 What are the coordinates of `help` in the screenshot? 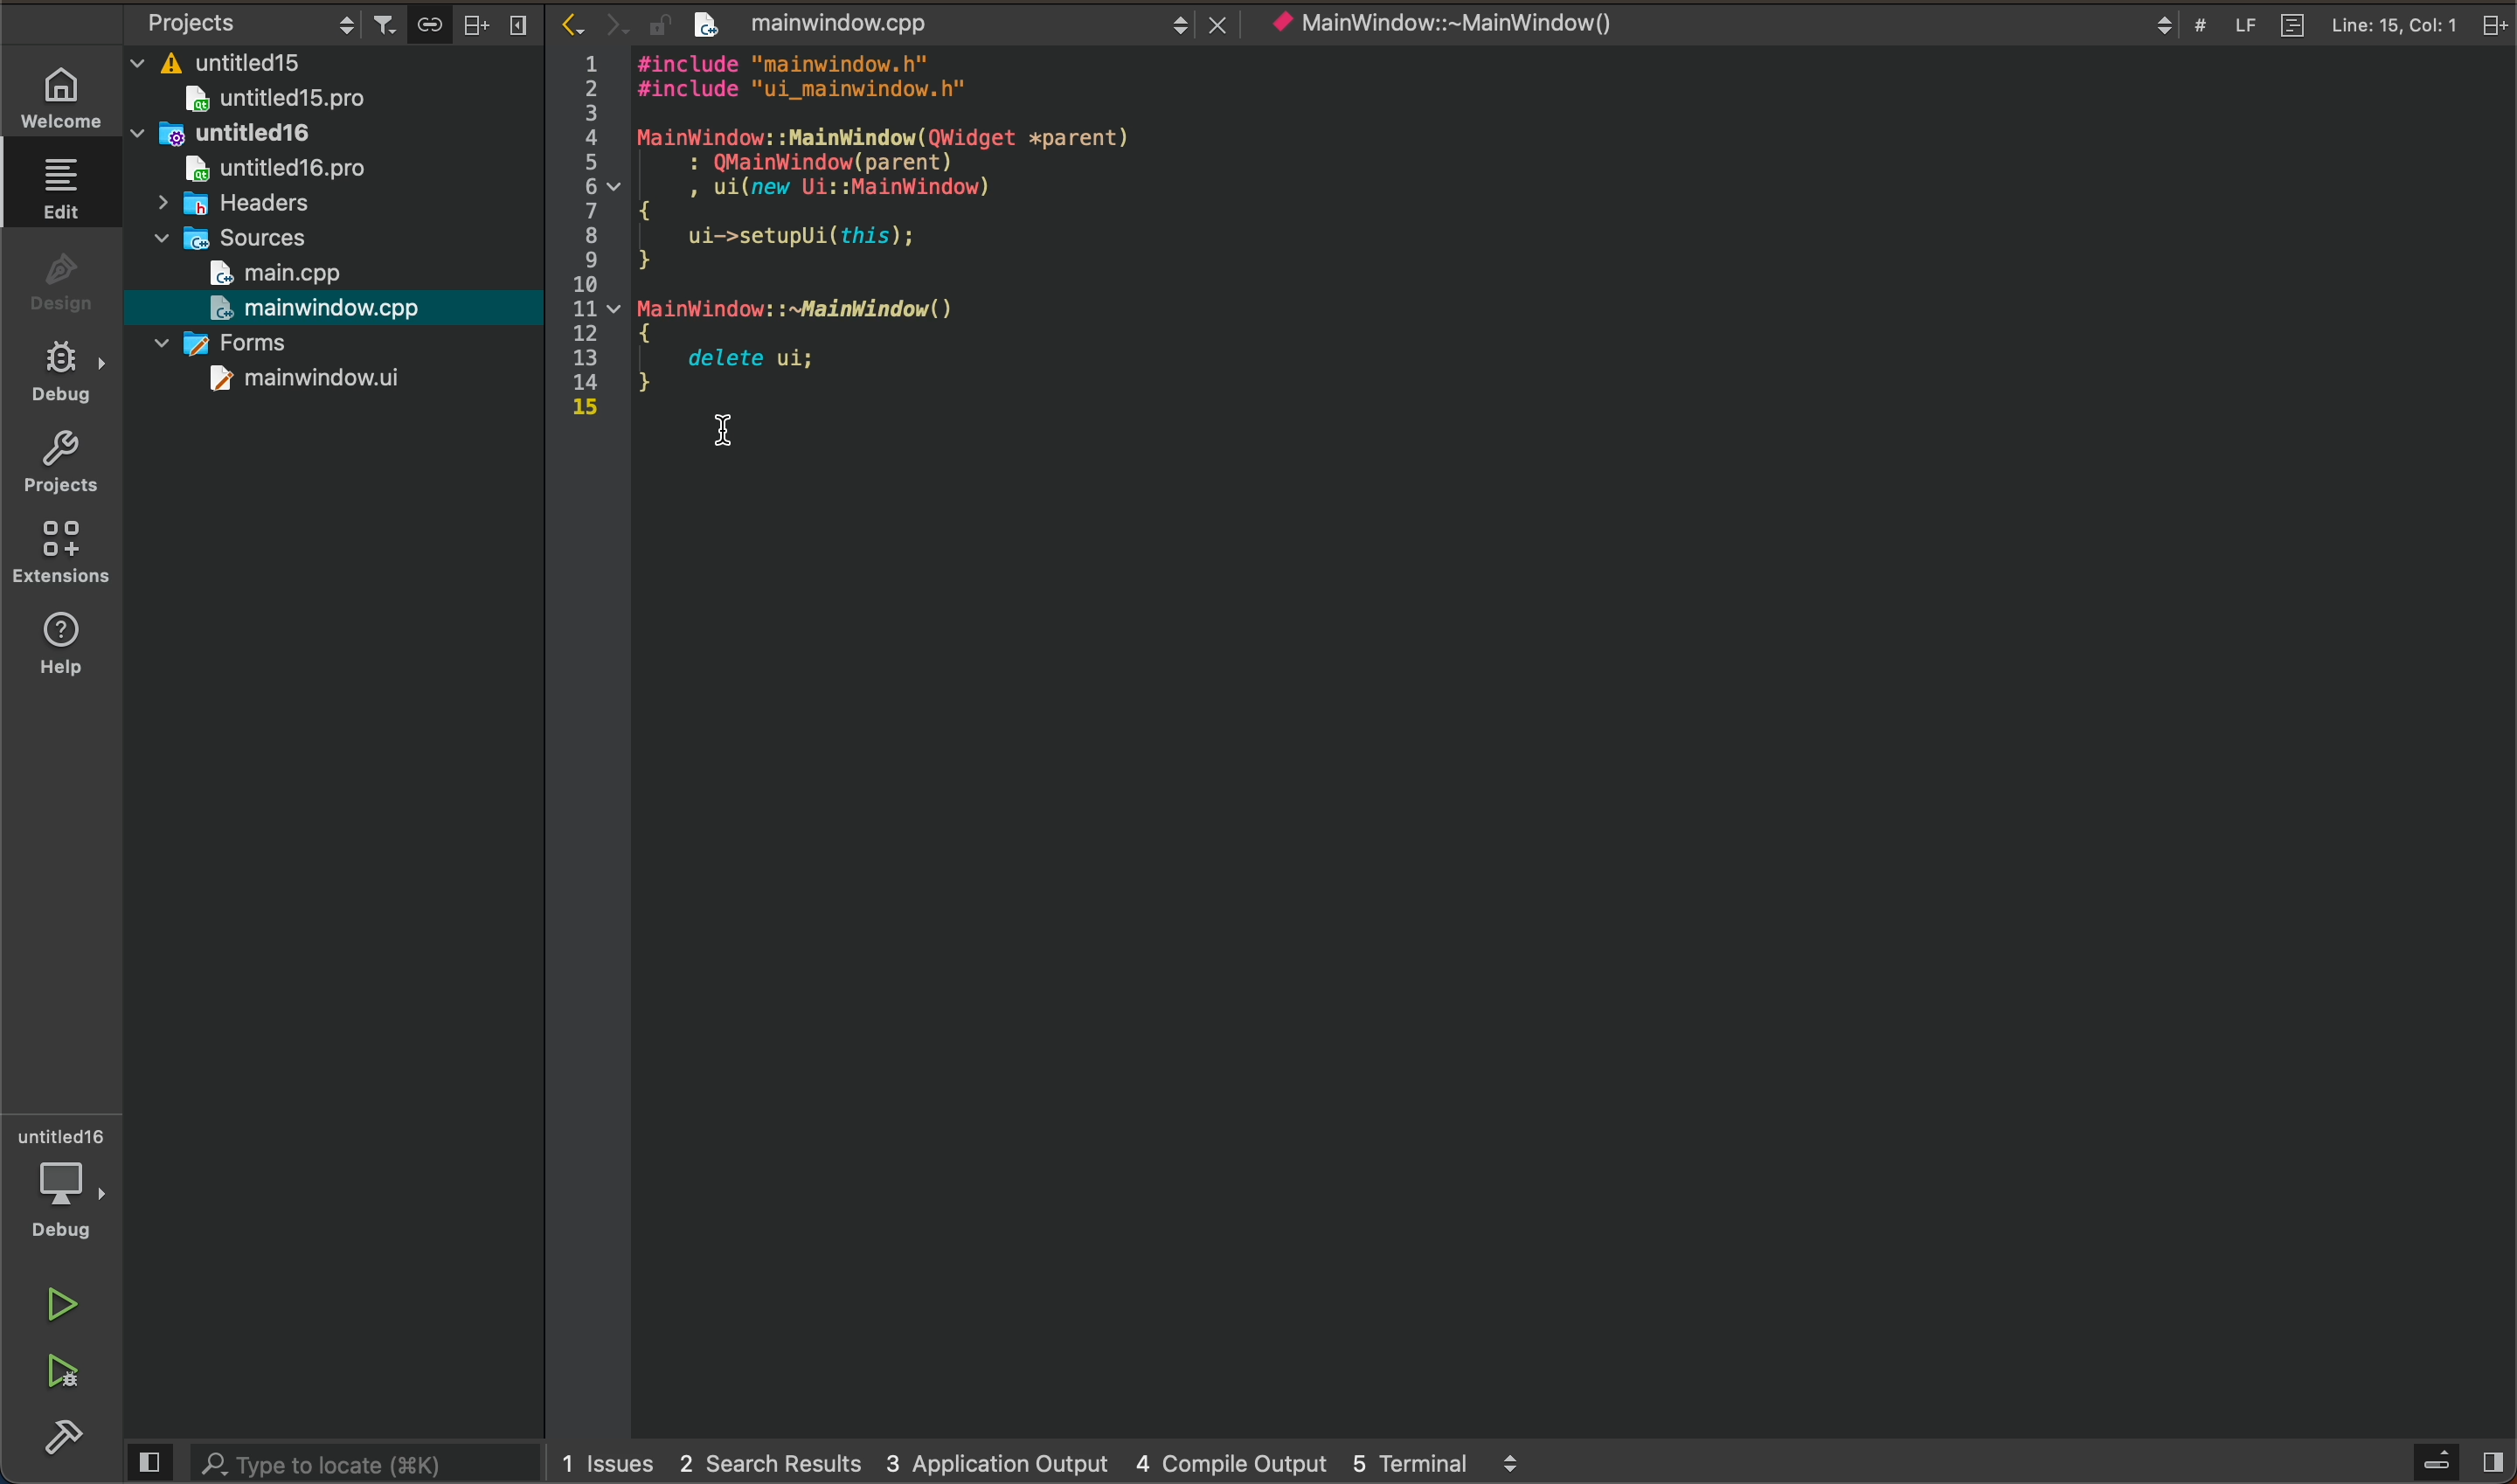 It's located at (65, 643).